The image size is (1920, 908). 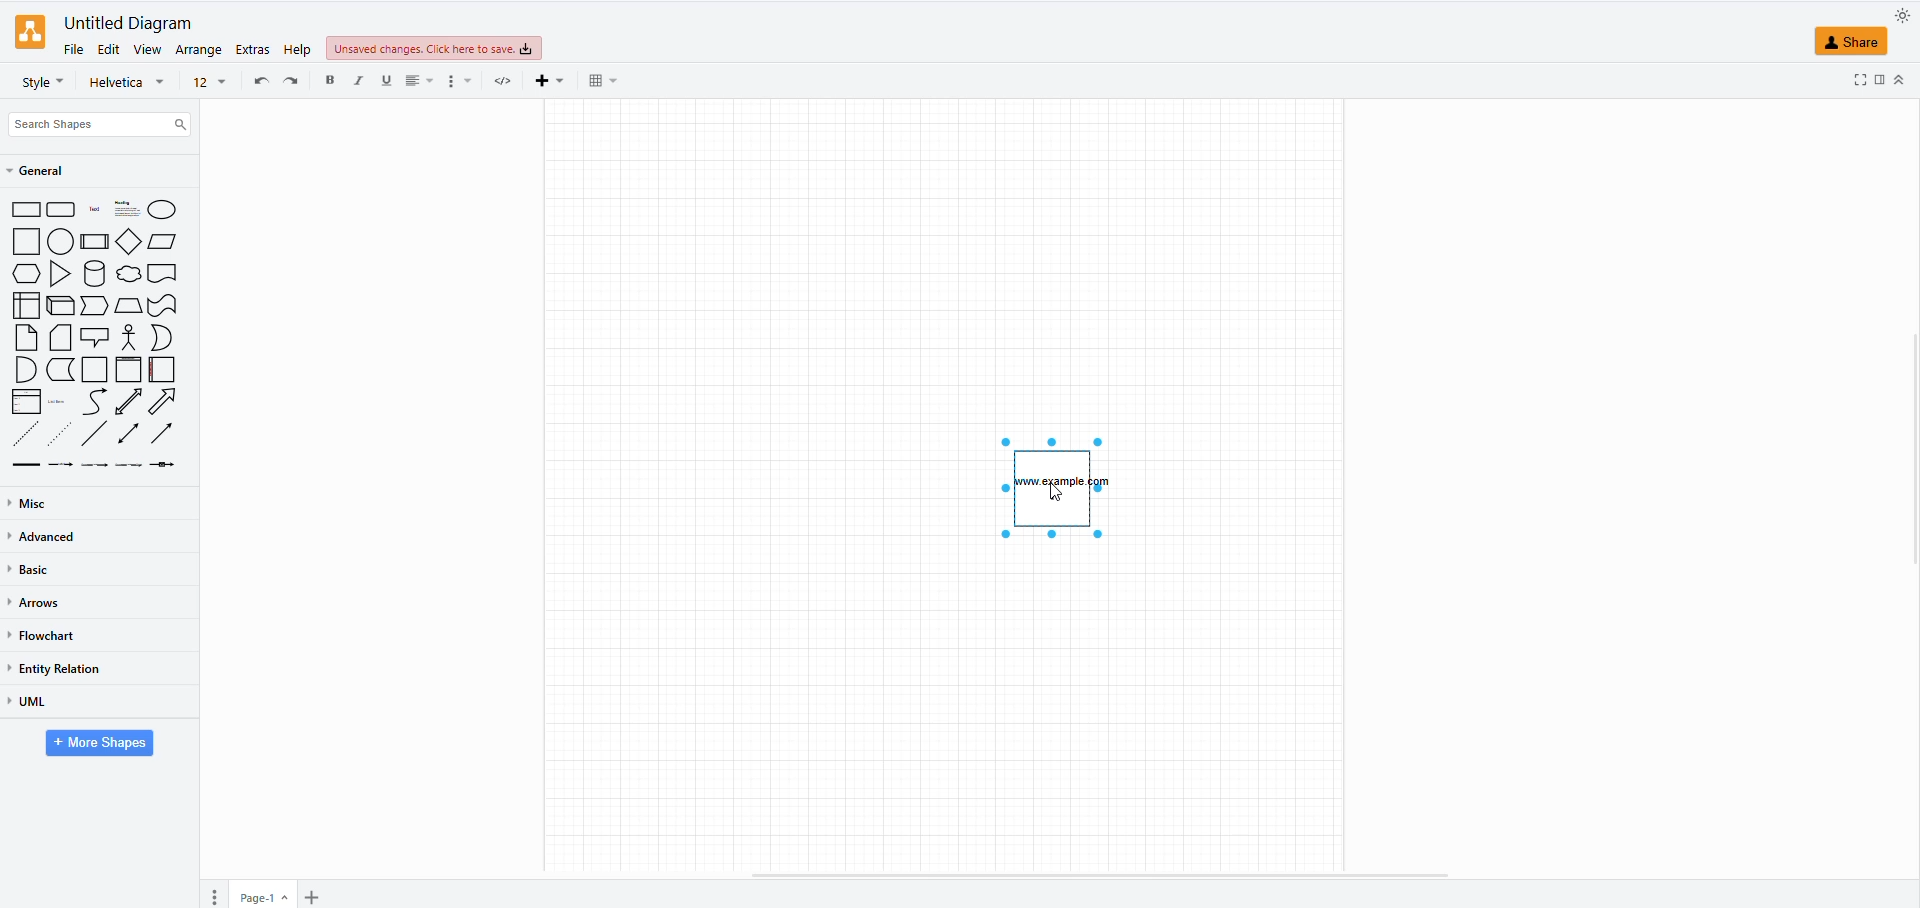 I want to click on dashed line, so click(x=27, y=433).